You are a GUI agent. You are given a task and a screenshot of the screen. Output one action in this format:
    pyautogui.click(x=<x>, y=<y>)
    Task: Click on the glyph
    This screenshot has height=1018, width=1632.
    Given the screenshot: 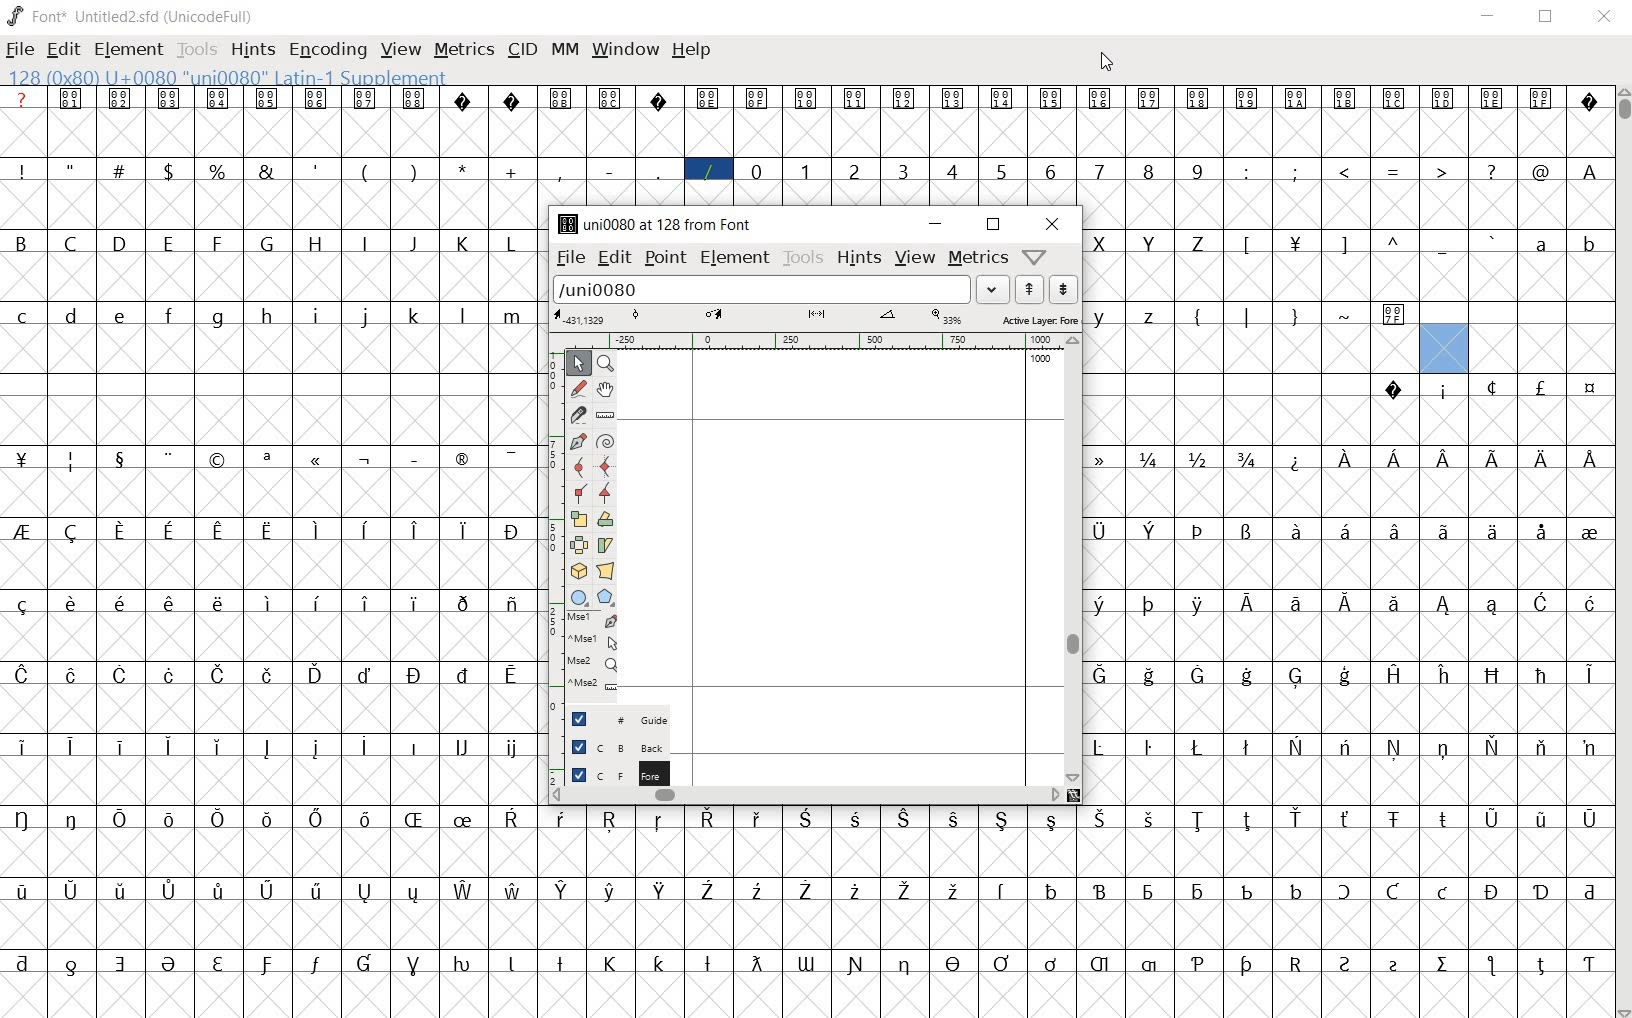 What is the action you would take?
    pyautogui.click(x=366, y=461)
    